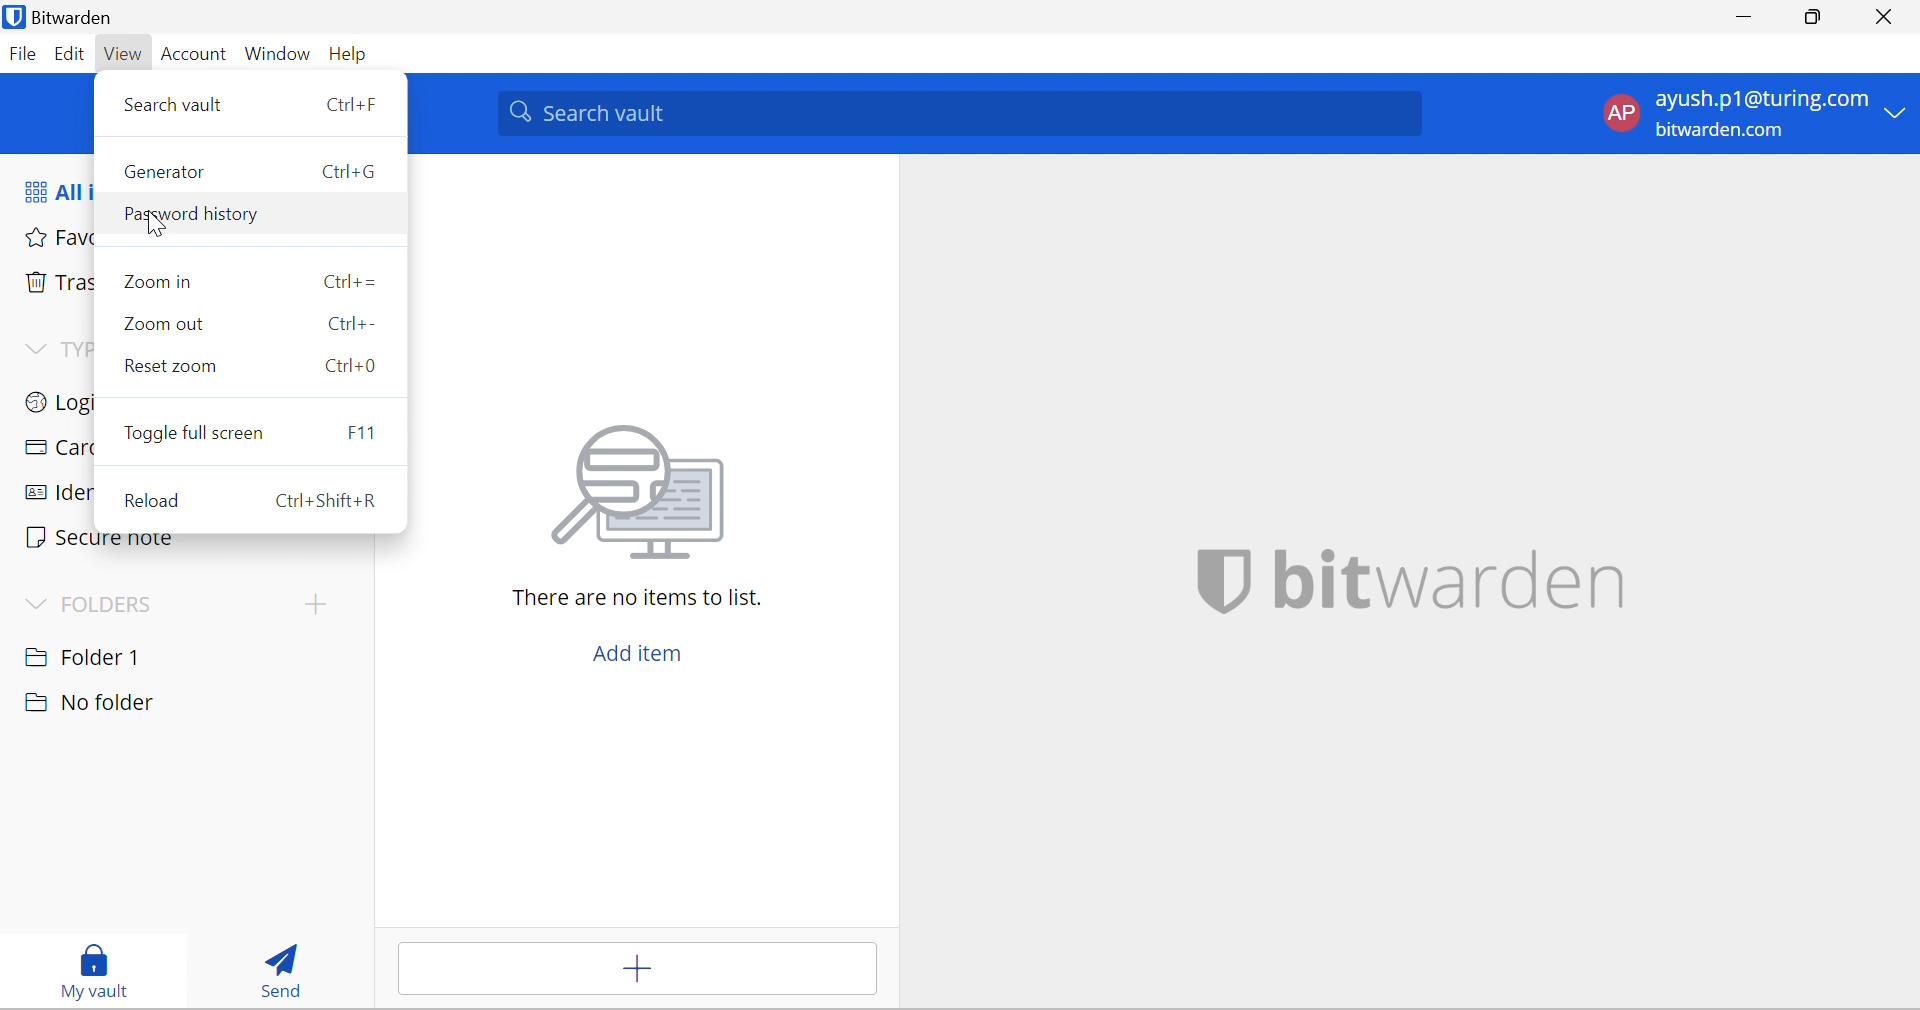 The image size is (1920, 1010). I want to click on edit, so click(68, 56).